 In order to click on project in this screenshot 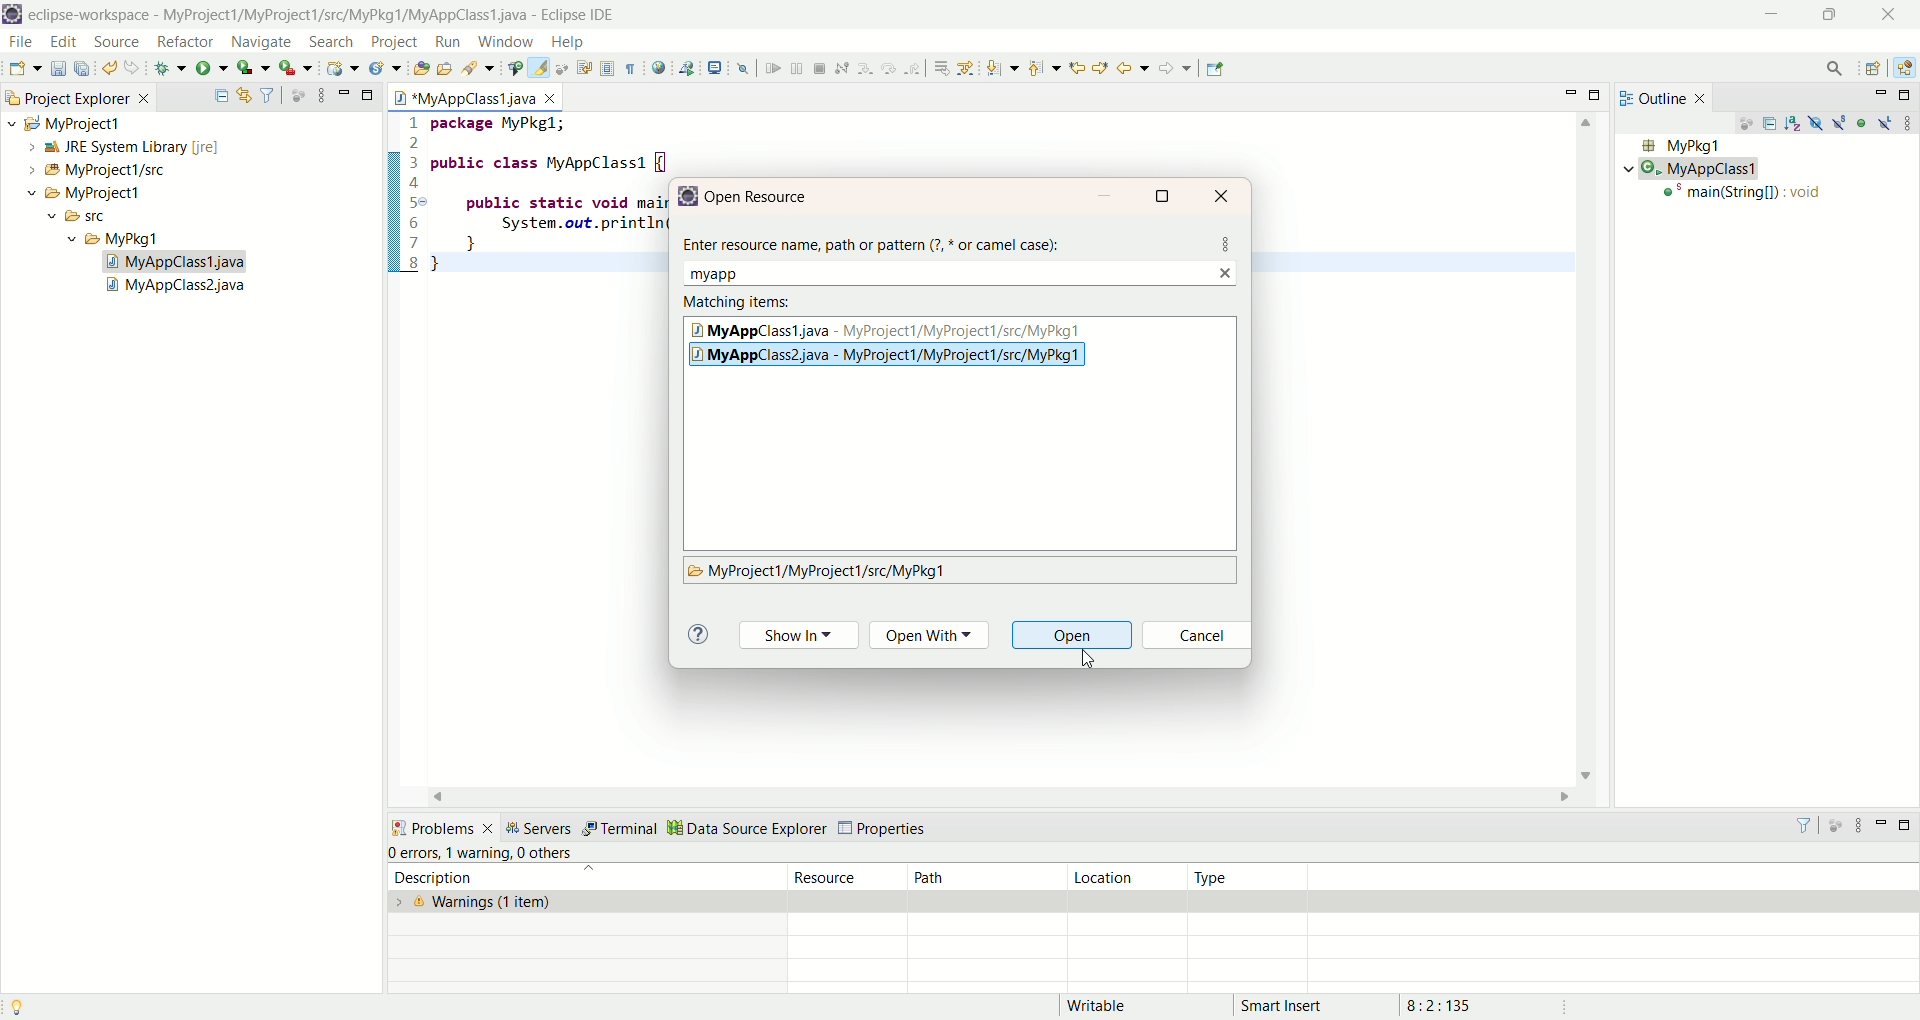, I will do `click(390, 42)`.